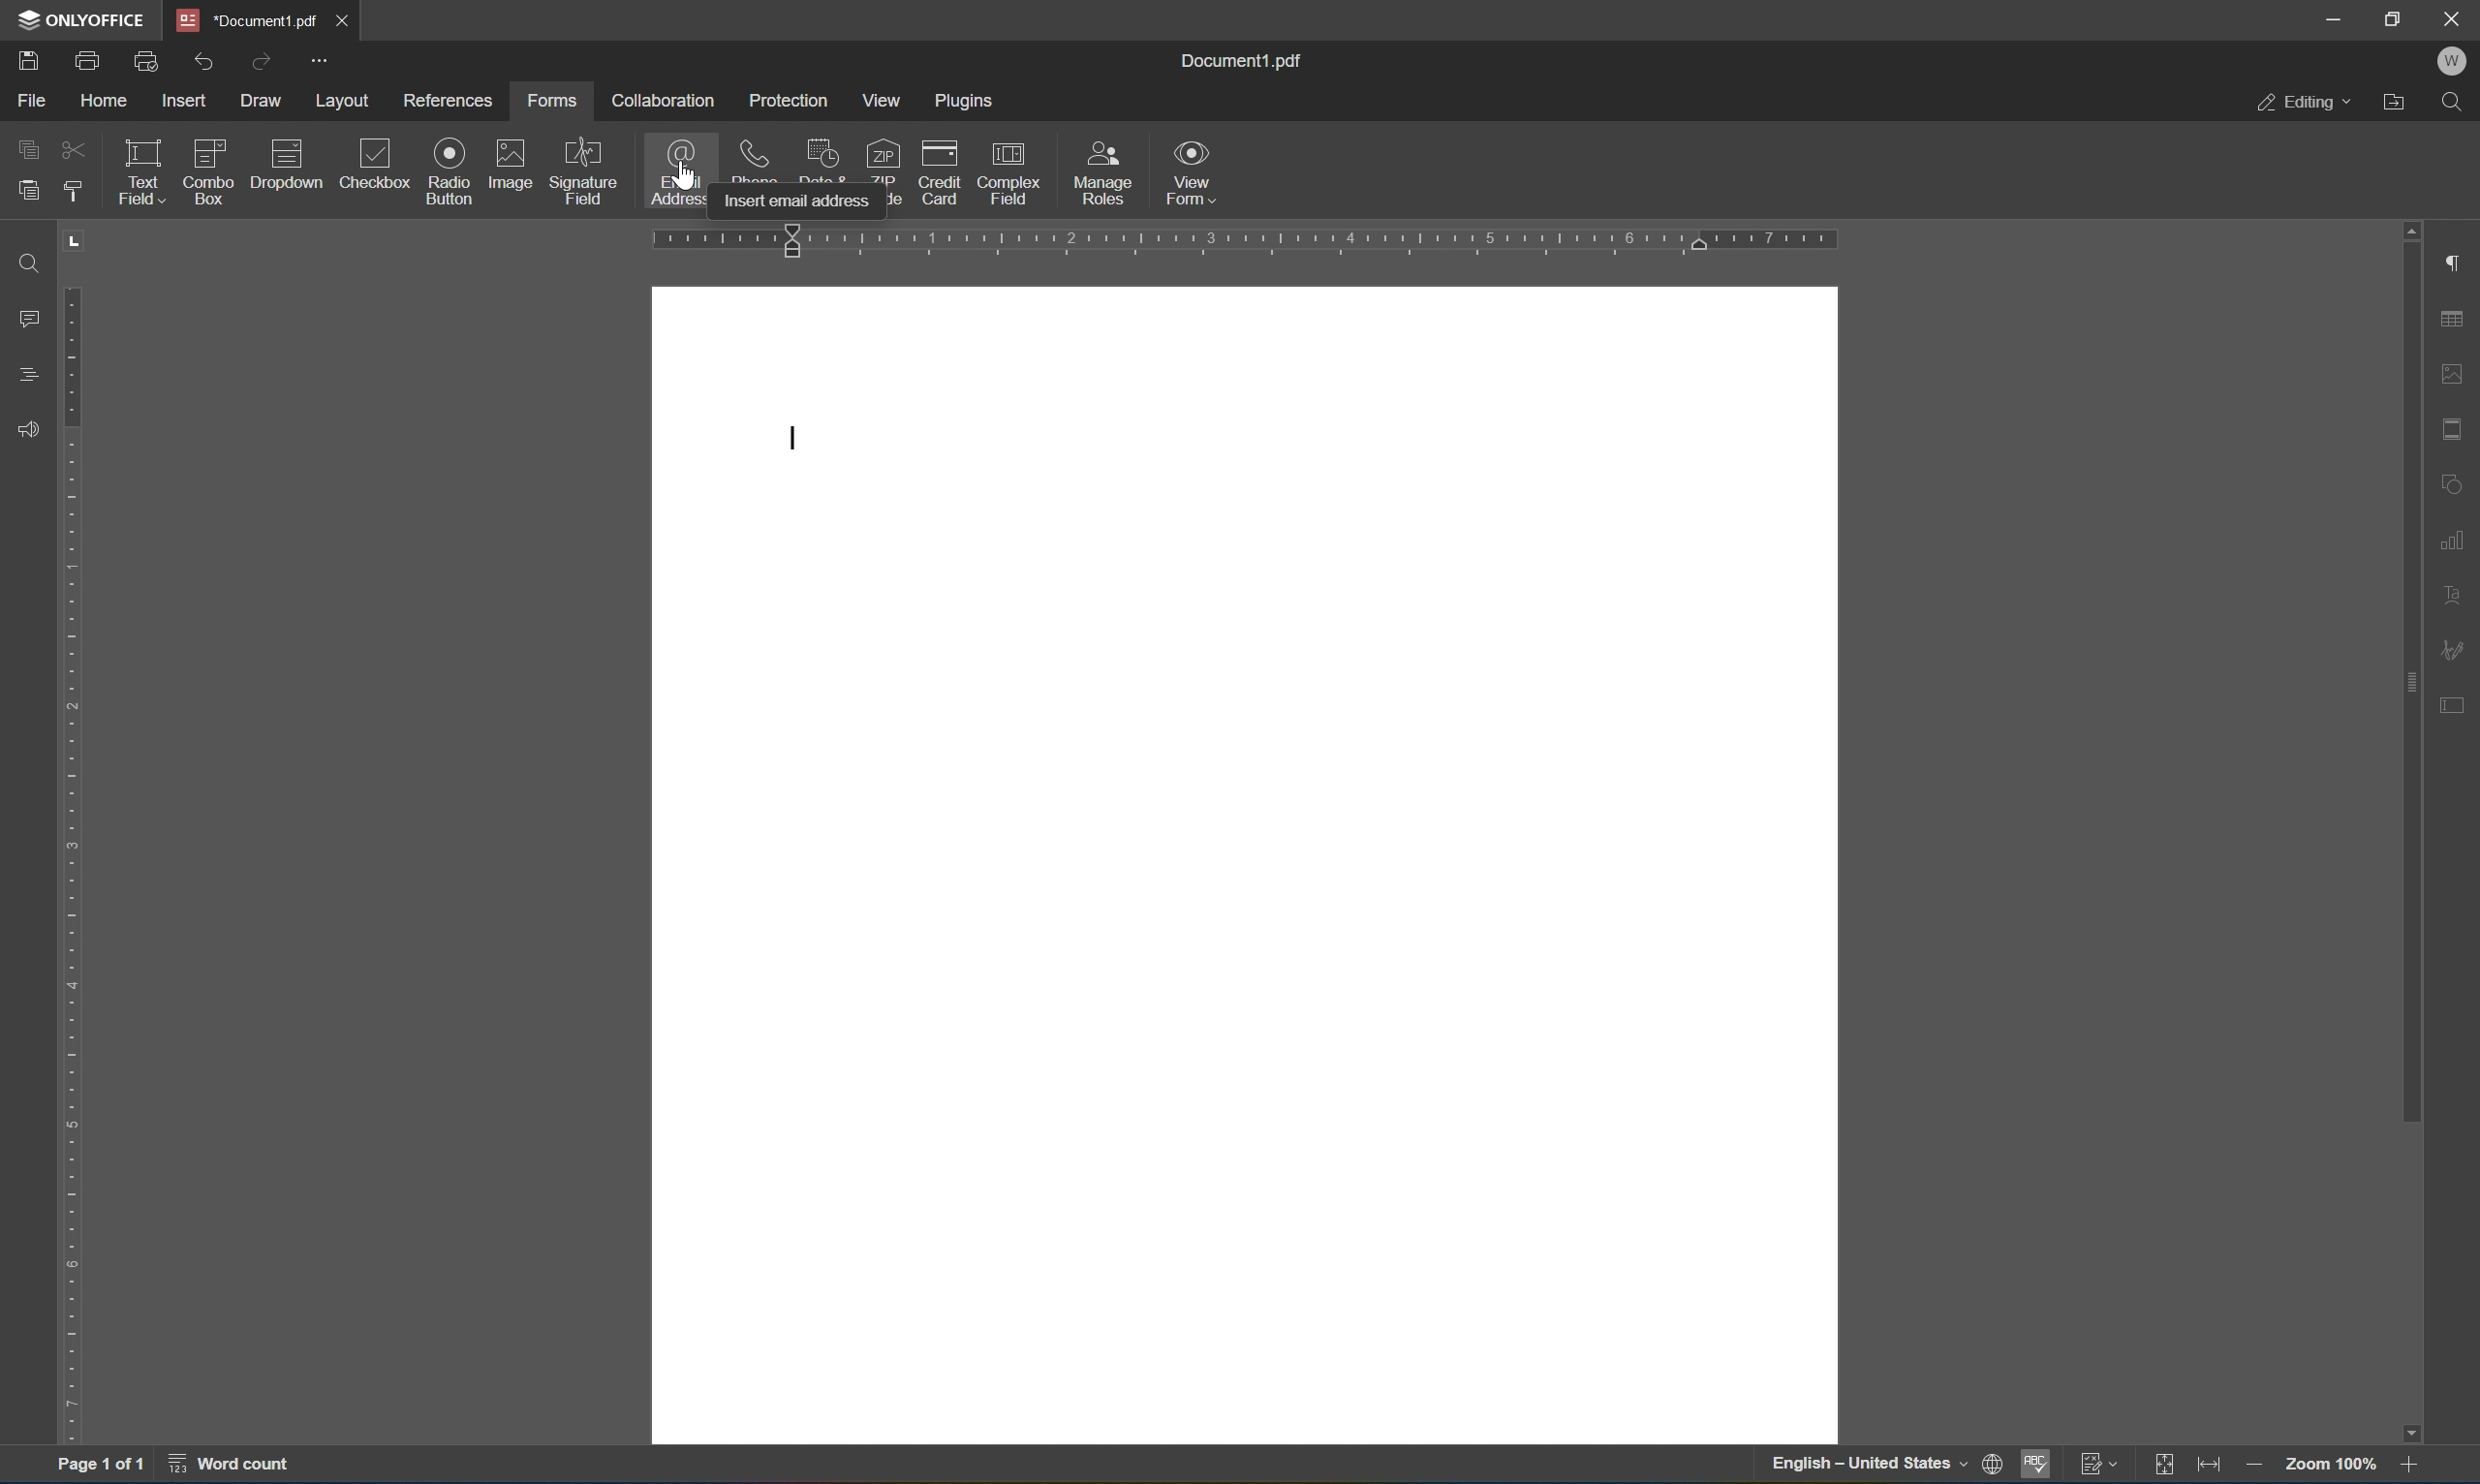 This screenshot has width=2480, height=1484. Describe the element at coordinates (30, 264) in the screenshot. I see `find` at that location.